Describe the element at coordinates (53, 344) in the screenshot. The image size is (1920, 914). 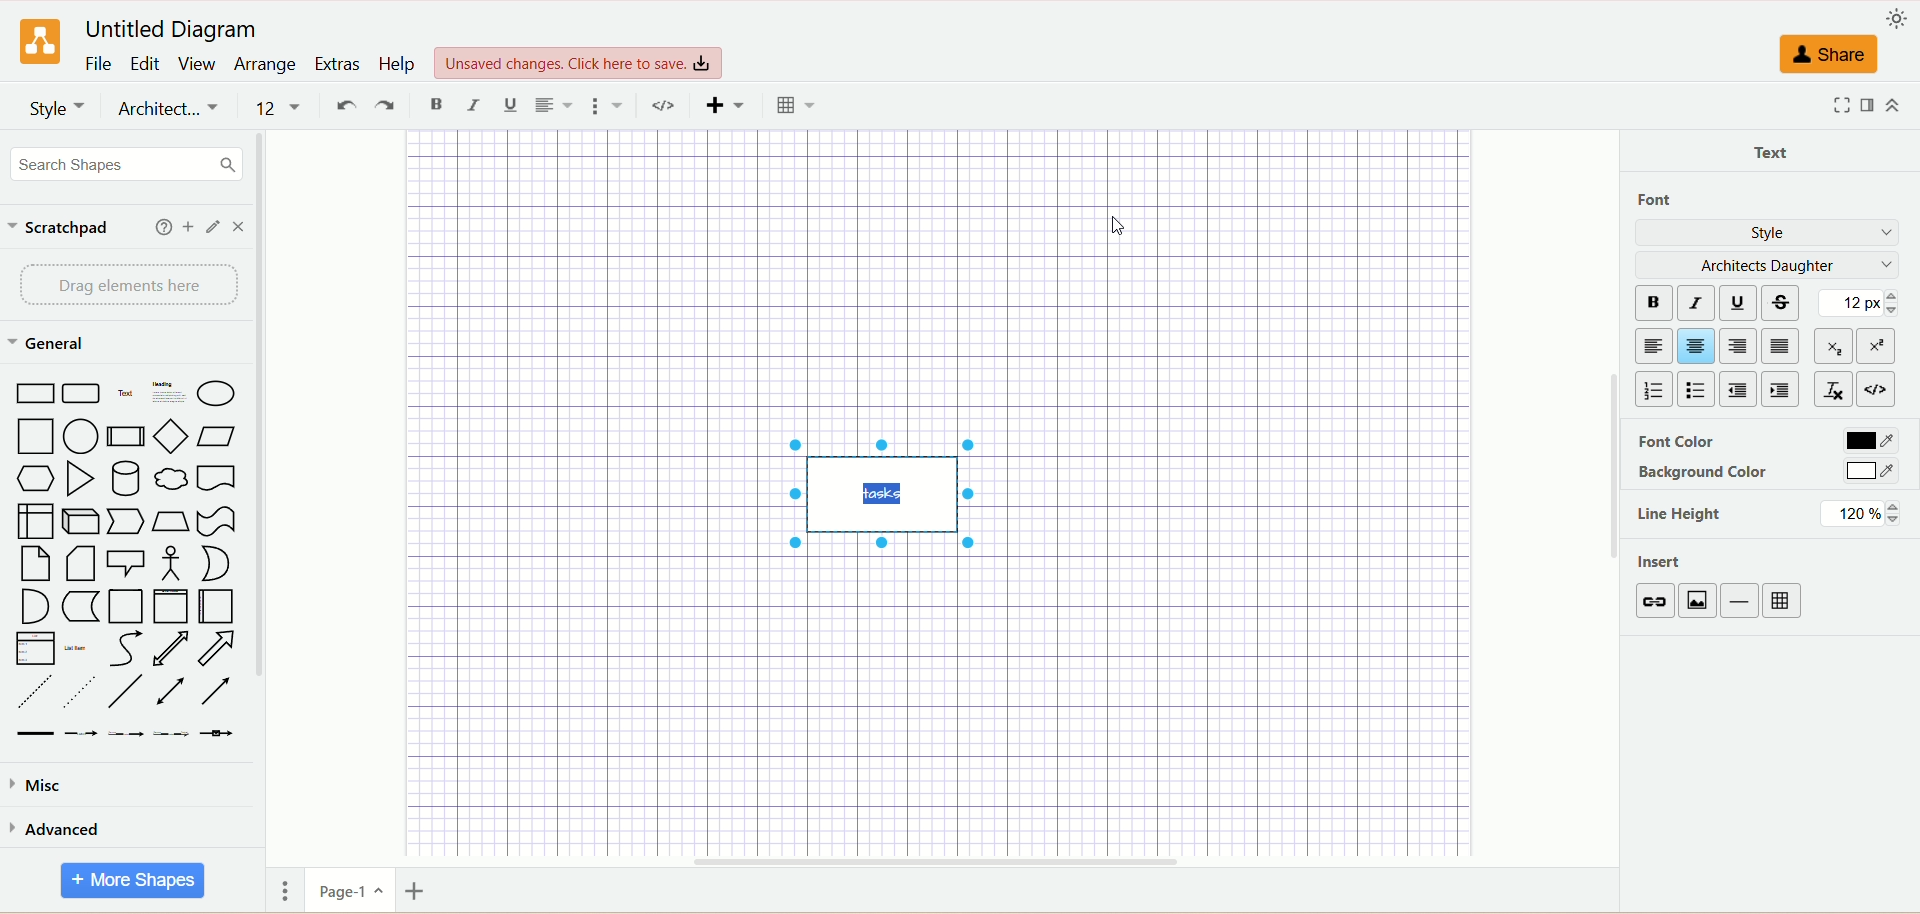
I see `general` at that location.